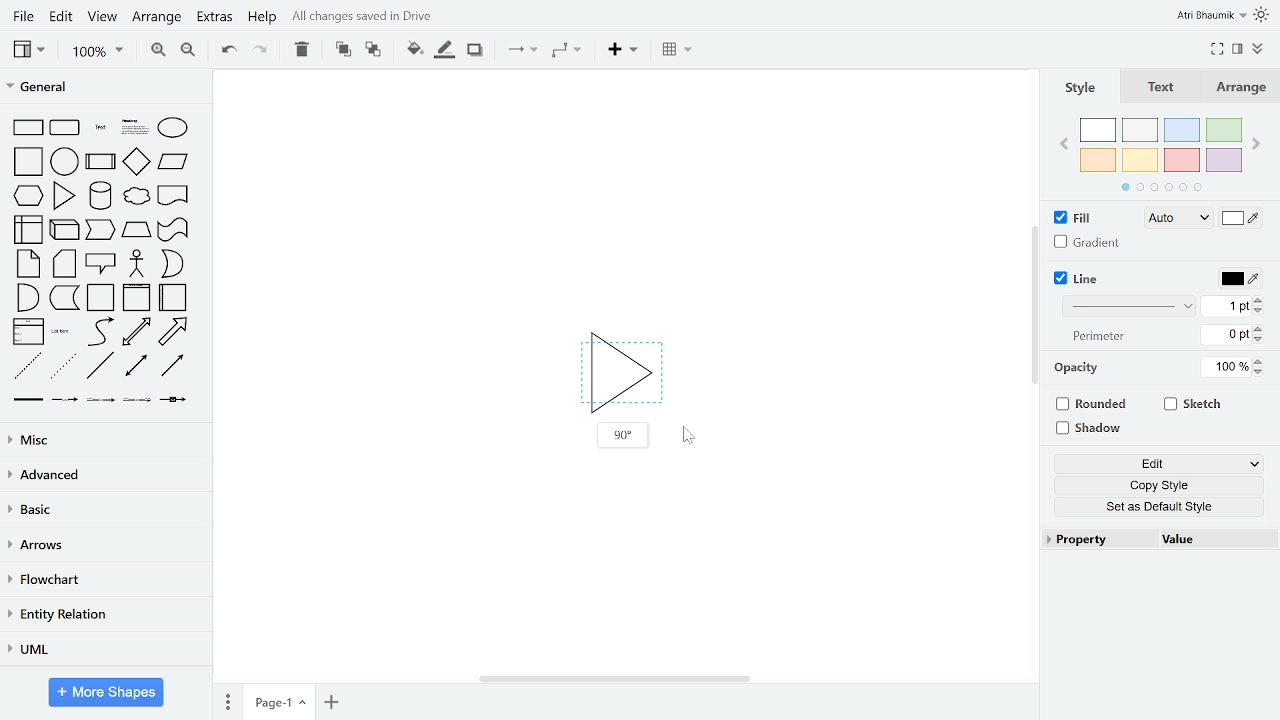 Image resolution: width=1280 pixels, height=720 pixels. I want to click on 90 degrees, so click(621, 435).